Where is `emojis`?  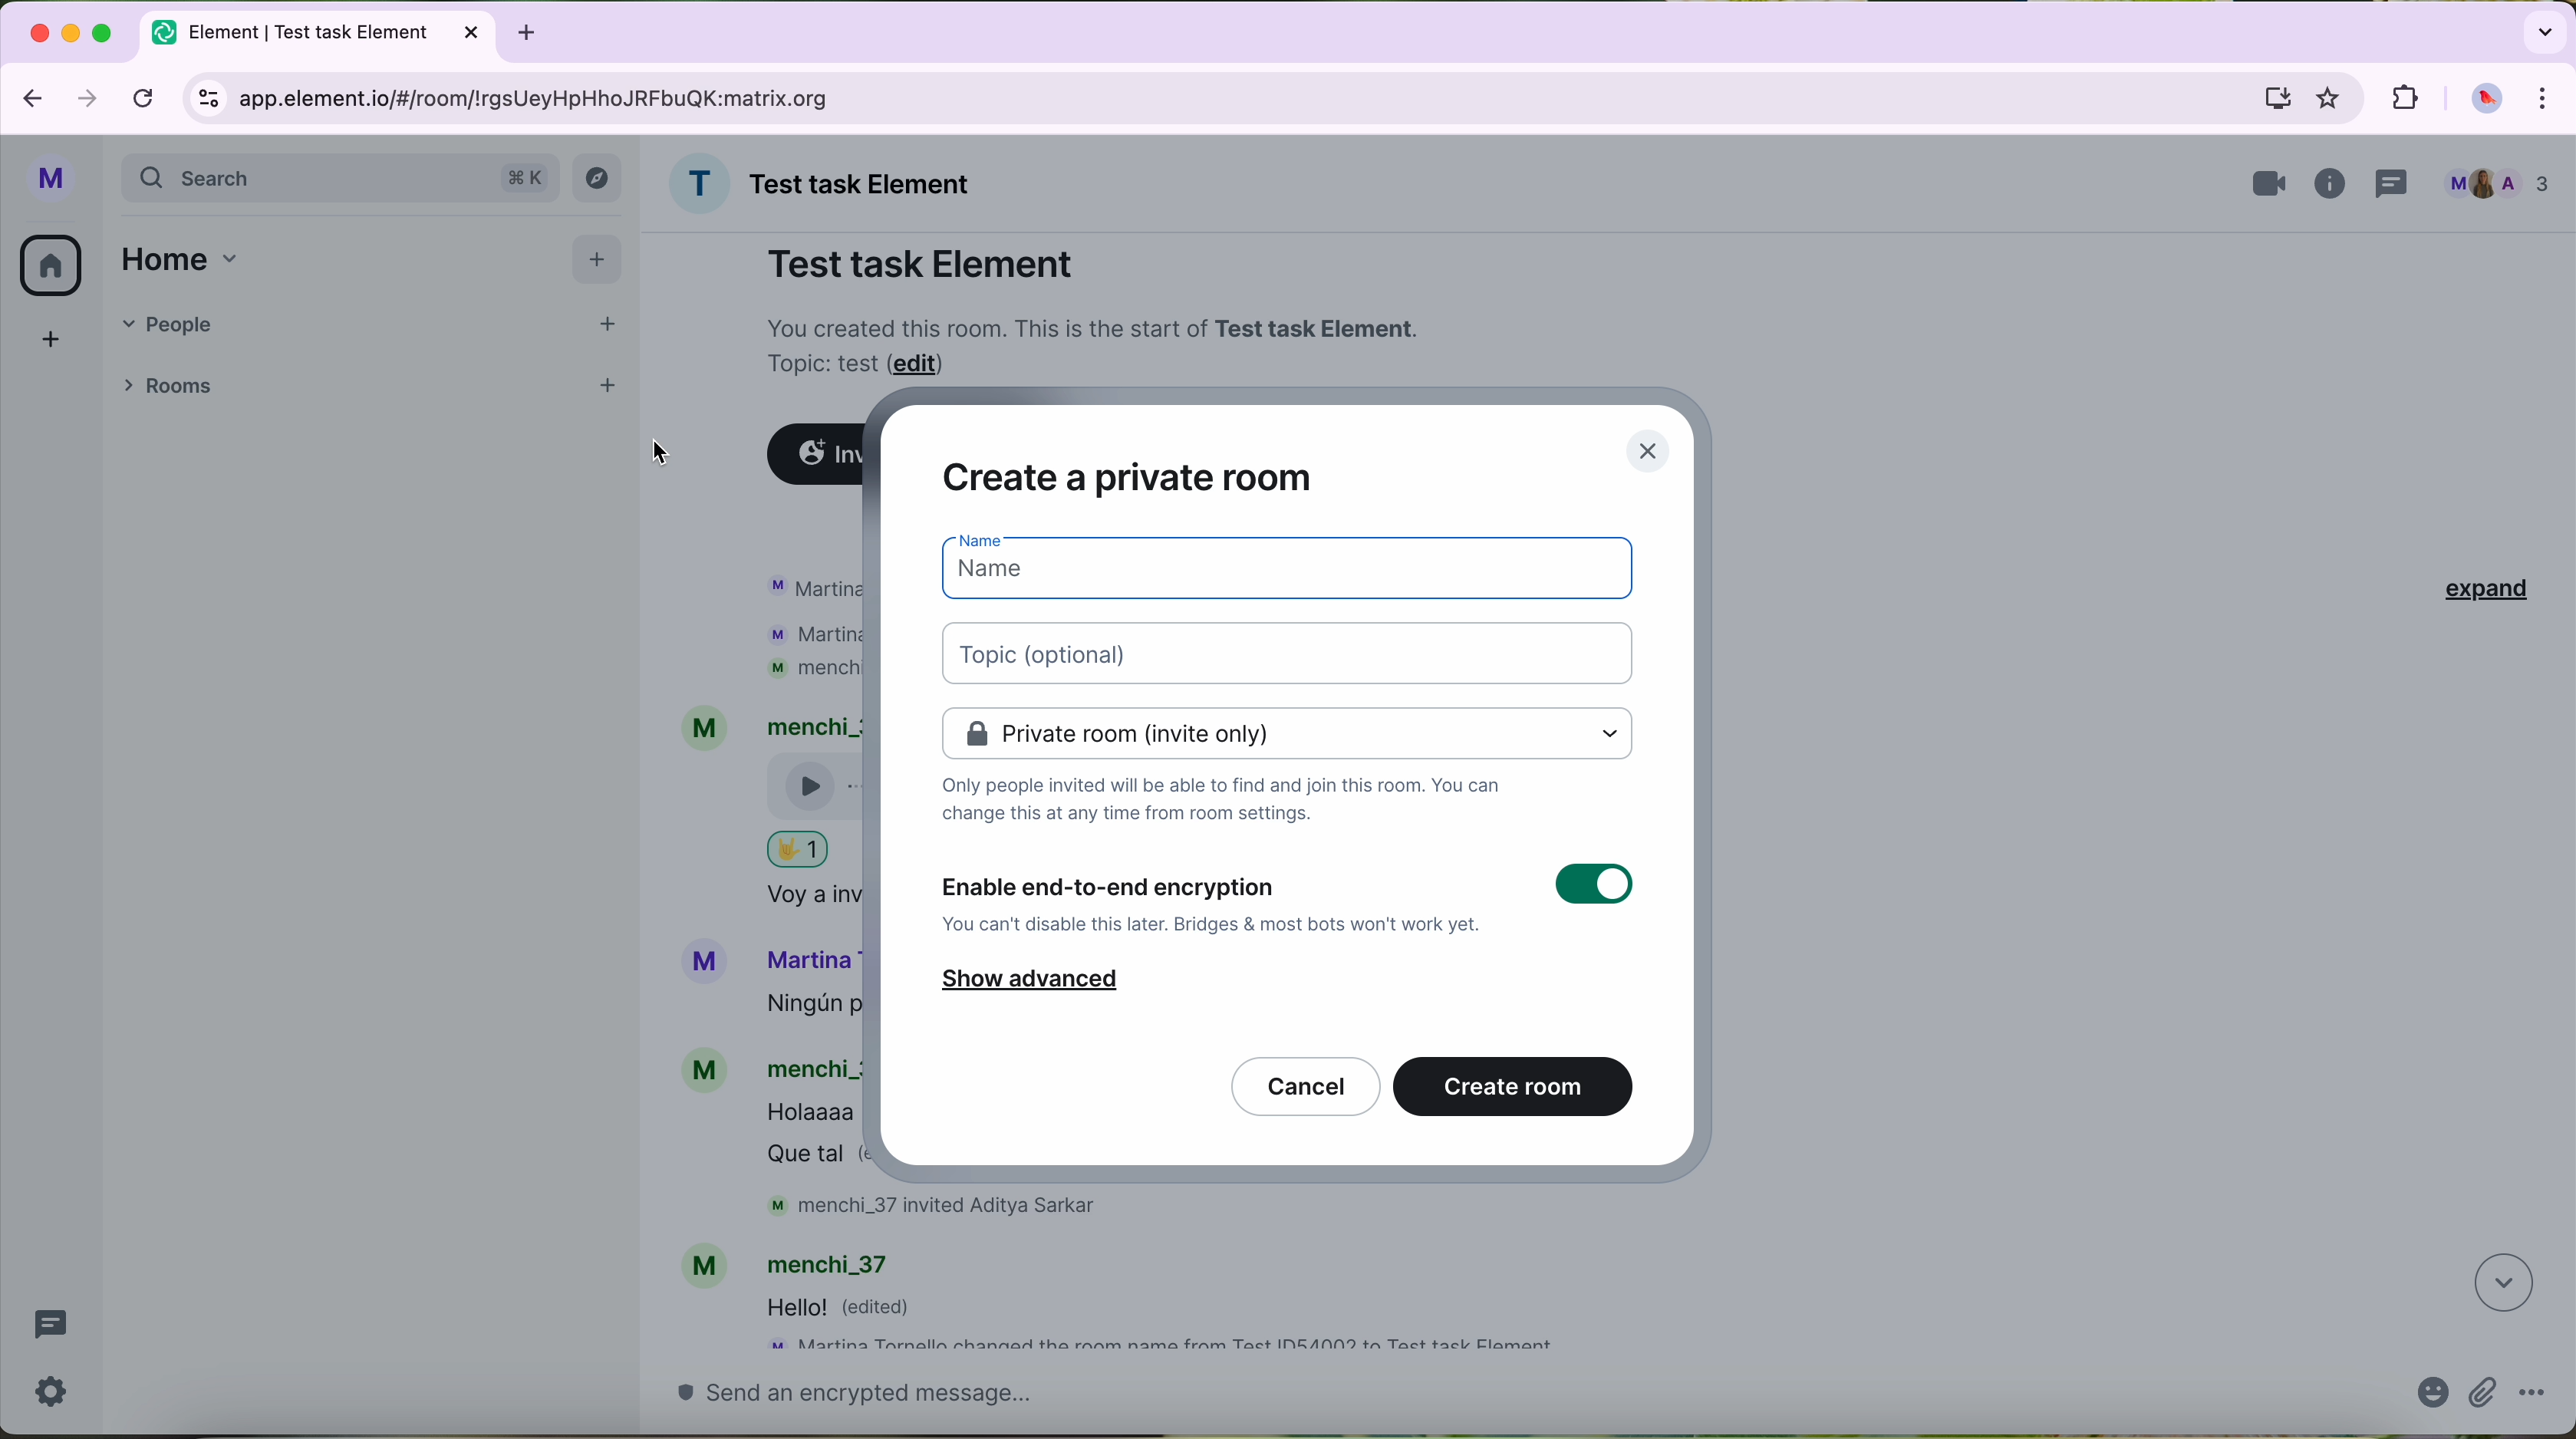
emojis is located at coordinates (2428, 1398).